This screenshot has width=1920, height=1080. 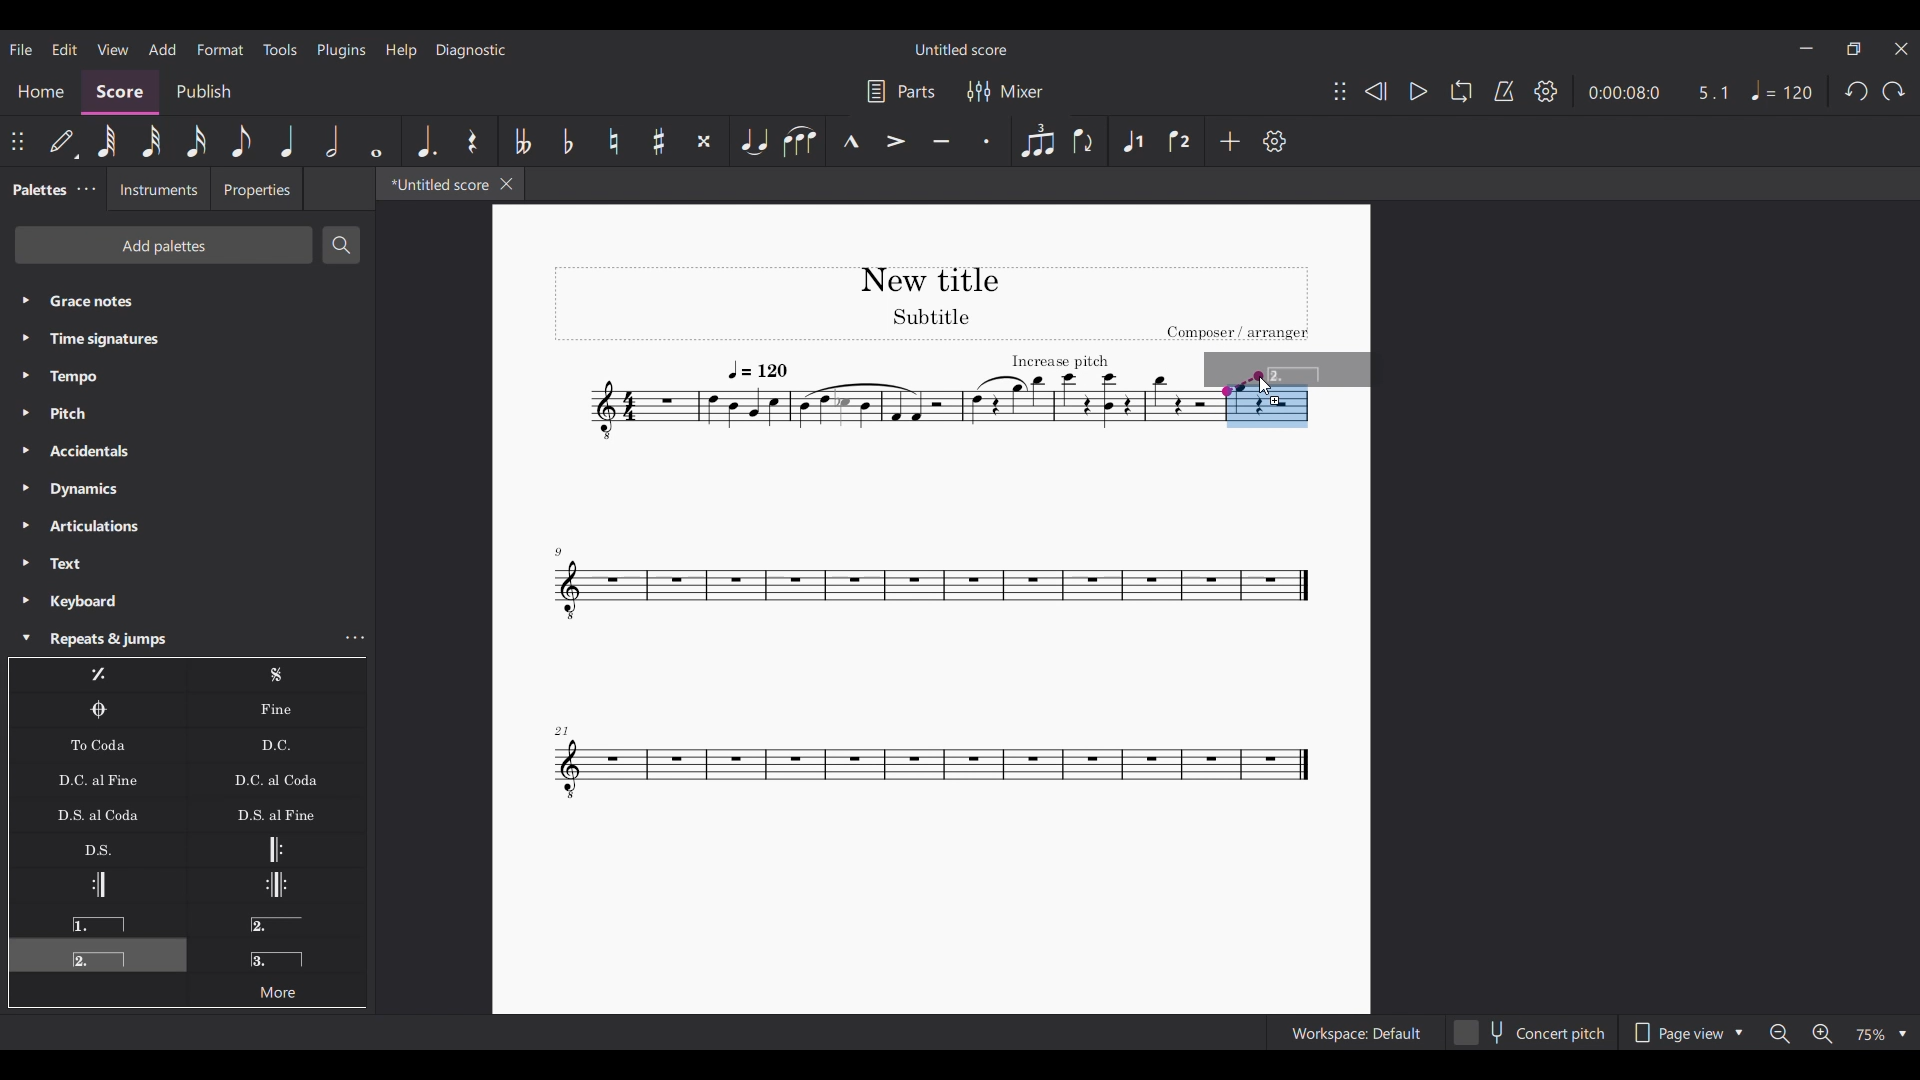 I want to click on Cursor, so click(x=1266, y=385).